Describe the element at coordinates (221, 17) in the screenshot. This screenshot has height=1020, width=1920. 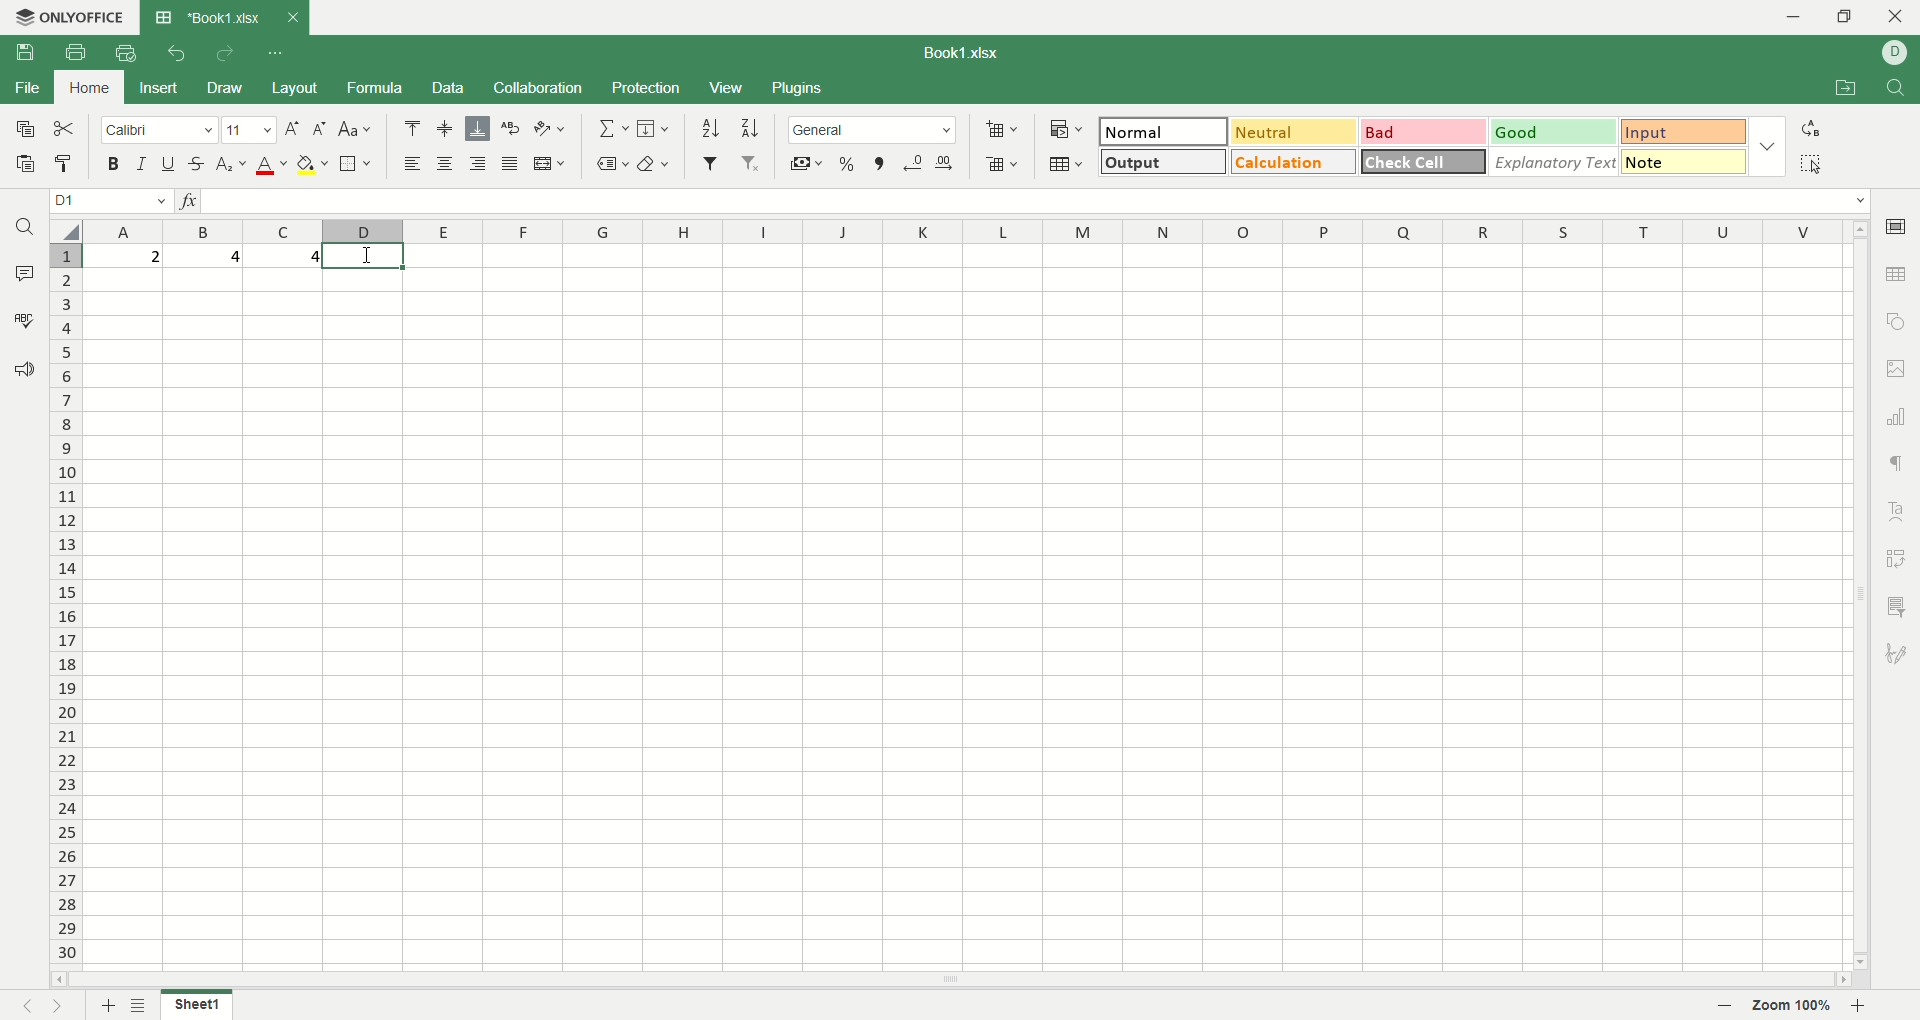
I see `title` at that location.